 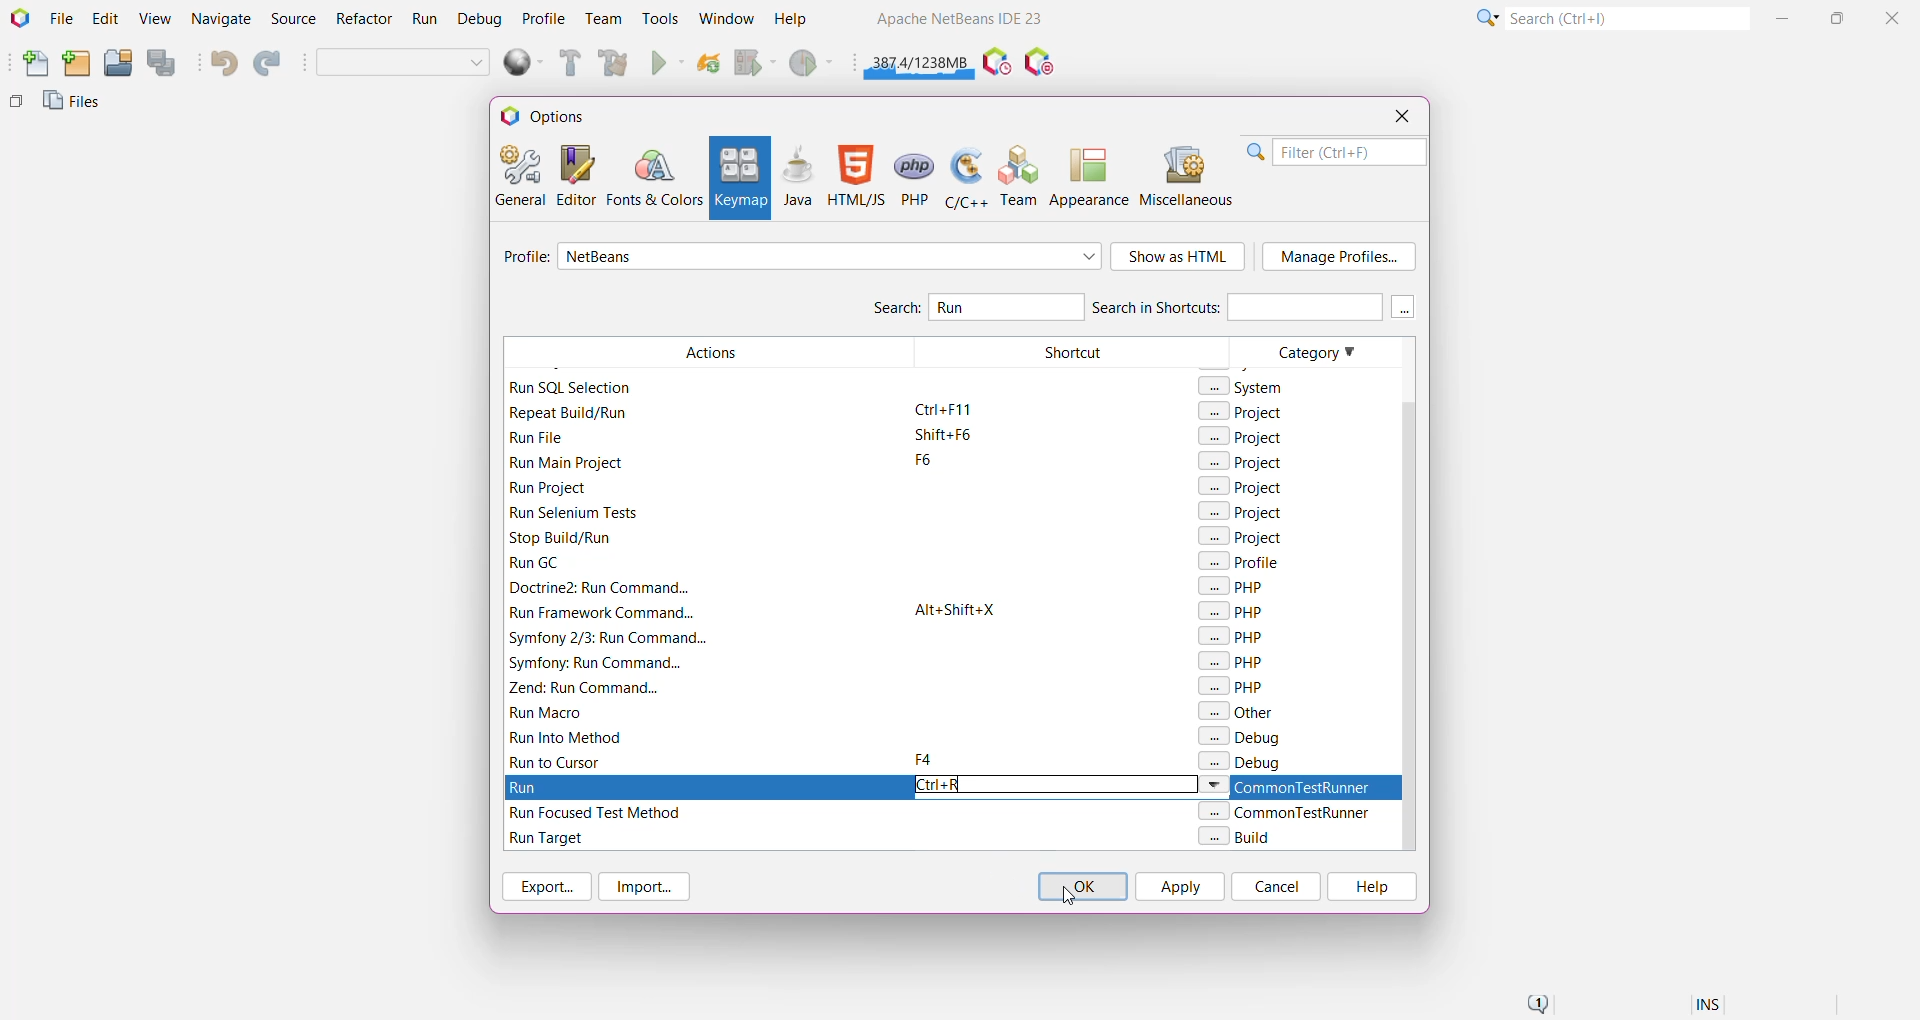 What do you see at coordinates (1895, 17) in the screenshot?
I see `Close` at bounding box center [1895, 17].